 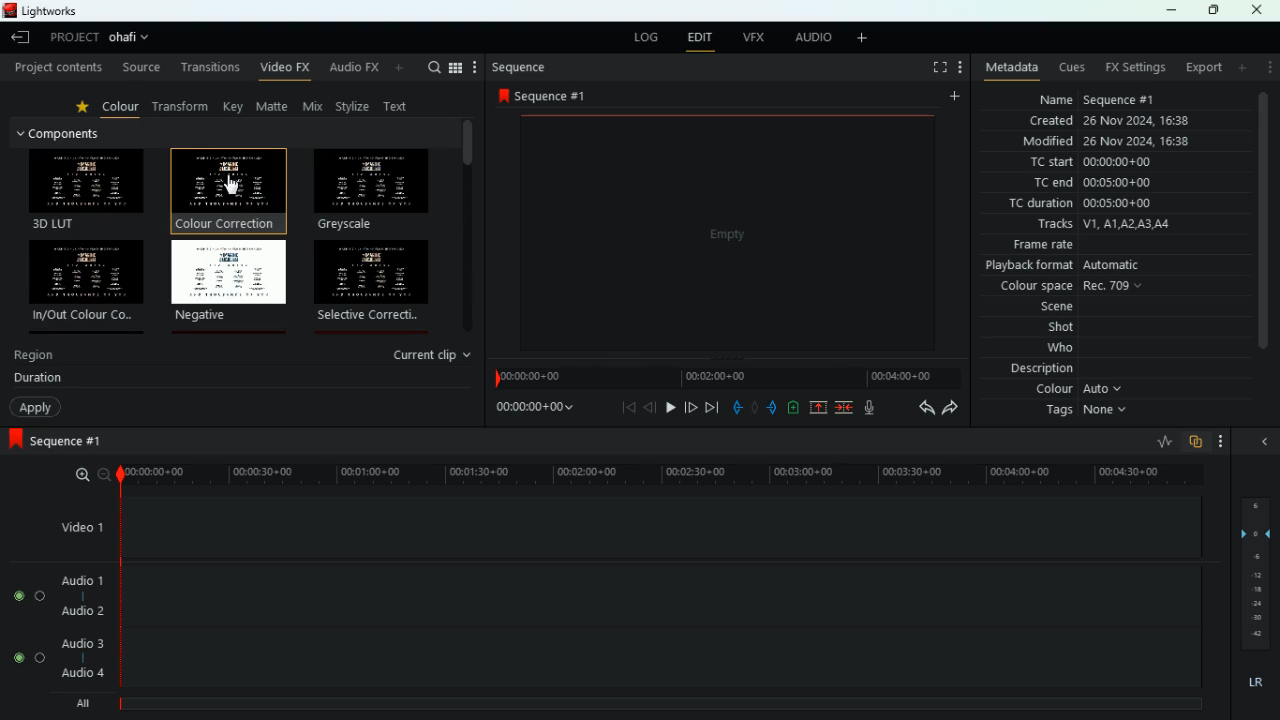 I want to click on layers, so click(x=1254, y=575).